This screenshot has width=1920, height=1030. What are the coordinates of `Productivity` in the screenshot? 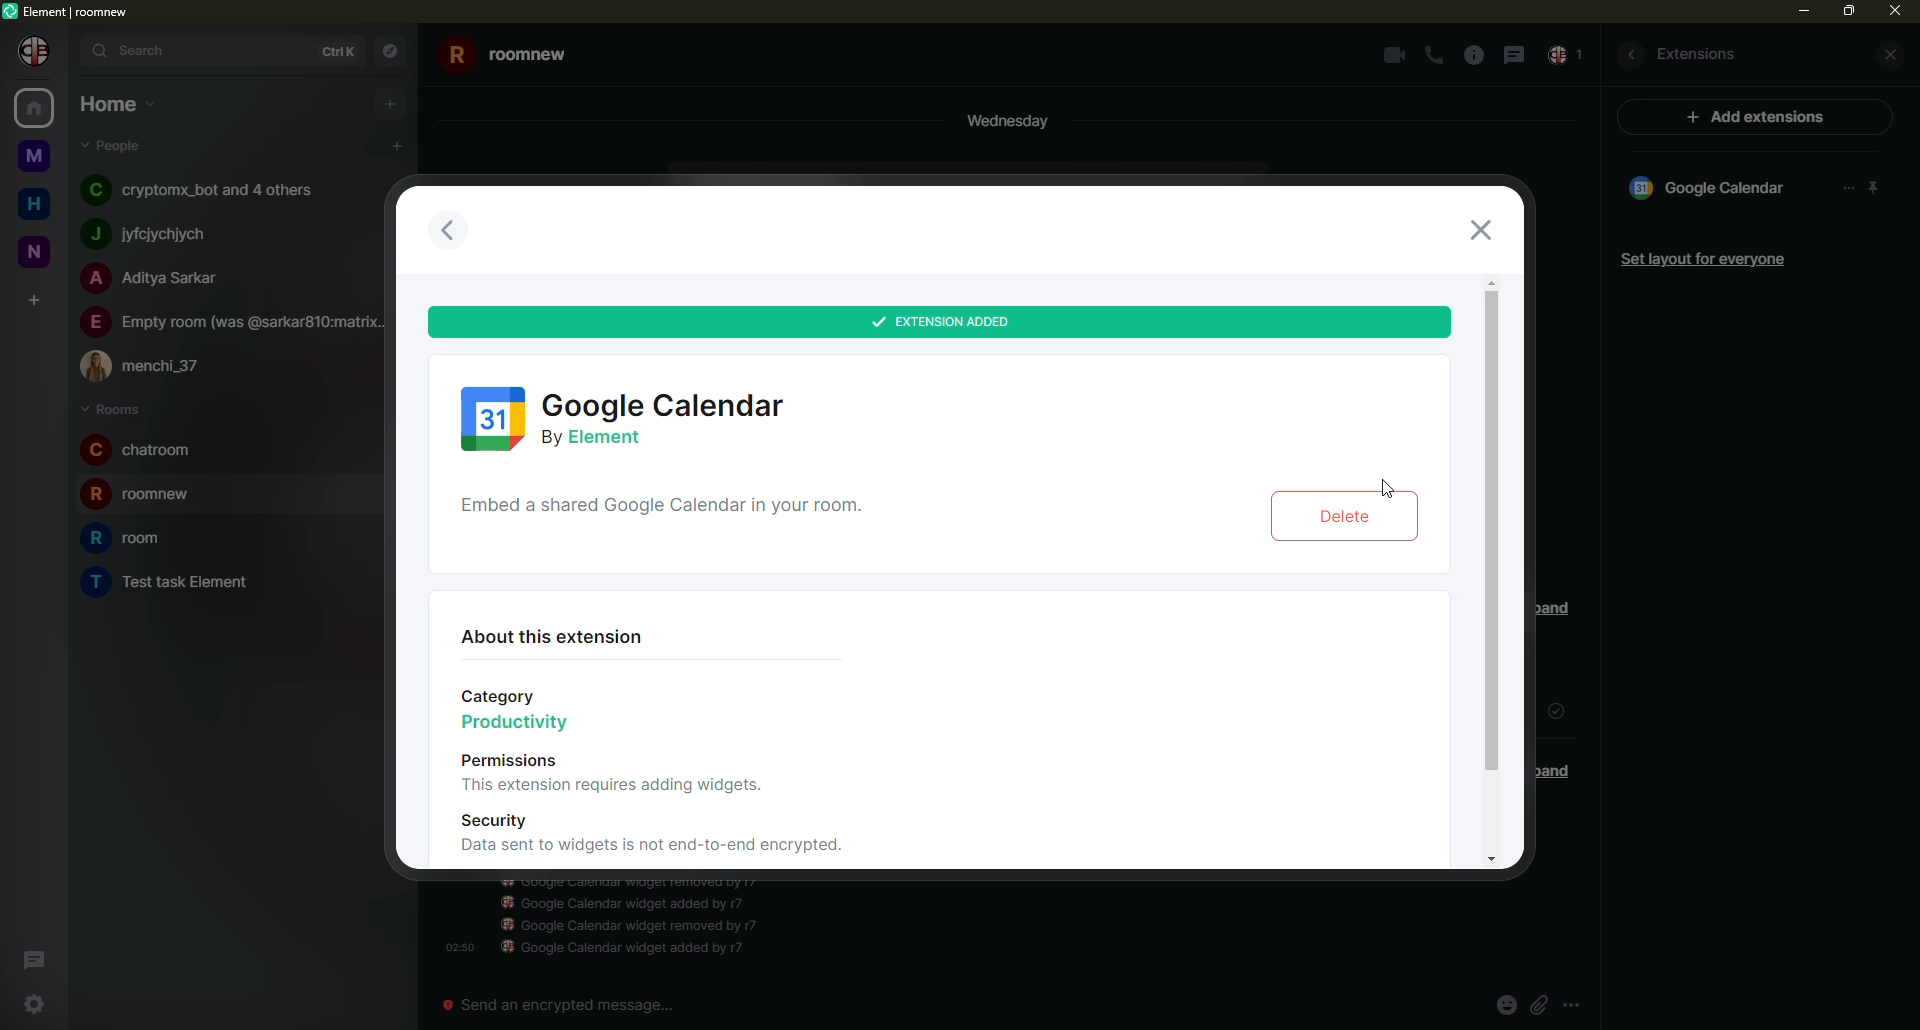 It's located at (512, 721).